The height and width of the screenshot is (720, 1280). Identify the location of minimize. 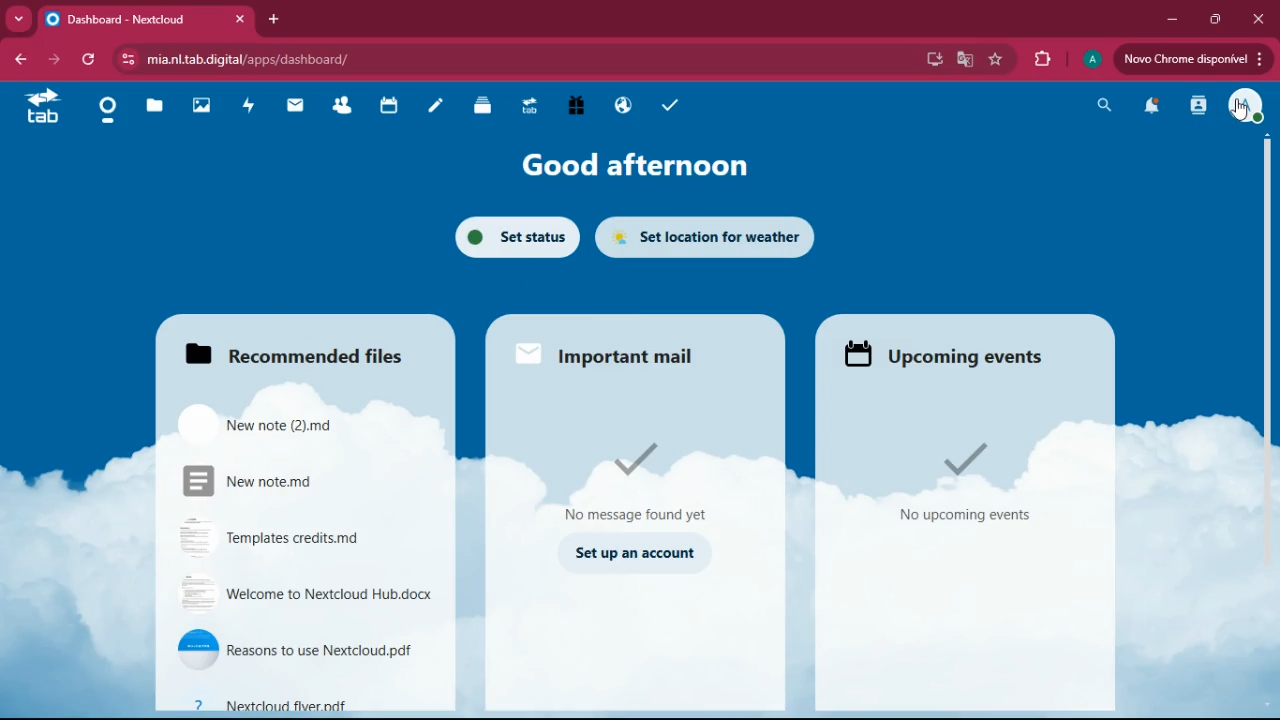
(1175, 19).